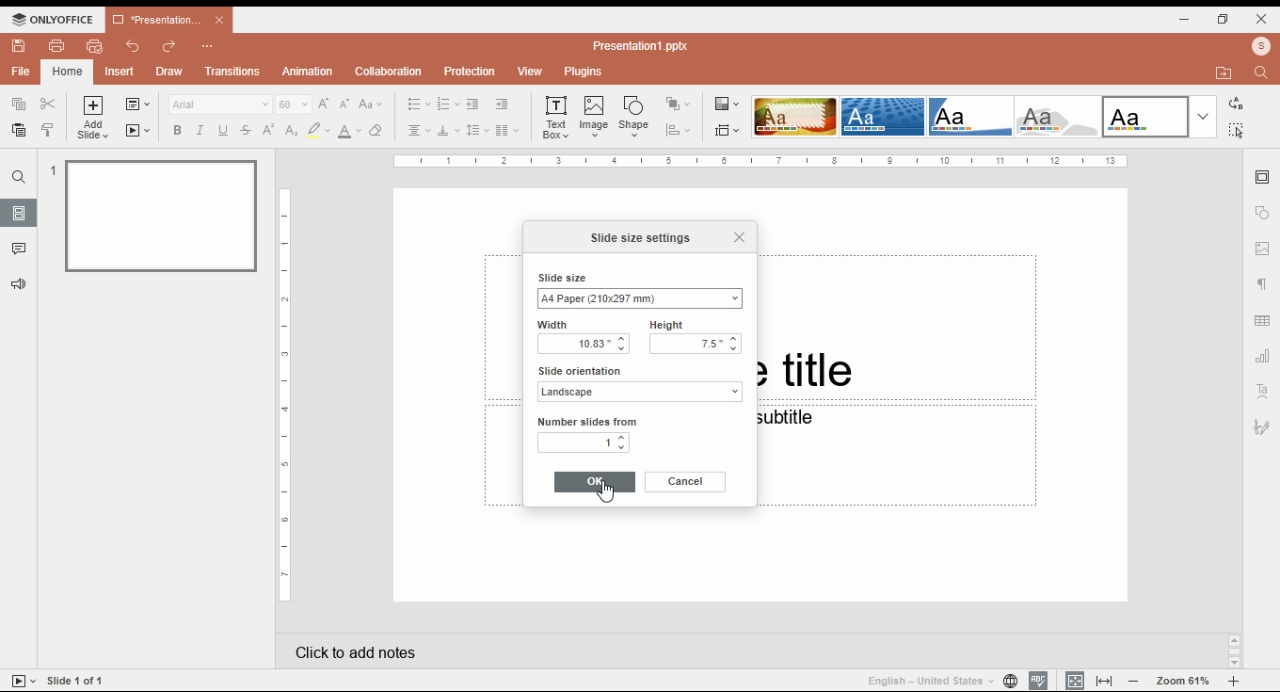 This screenshot has width=1280, height=692. What do you see at coordinates (419, 104) in the screenshot?
I see `bullets` at bounding box center [419, 104].